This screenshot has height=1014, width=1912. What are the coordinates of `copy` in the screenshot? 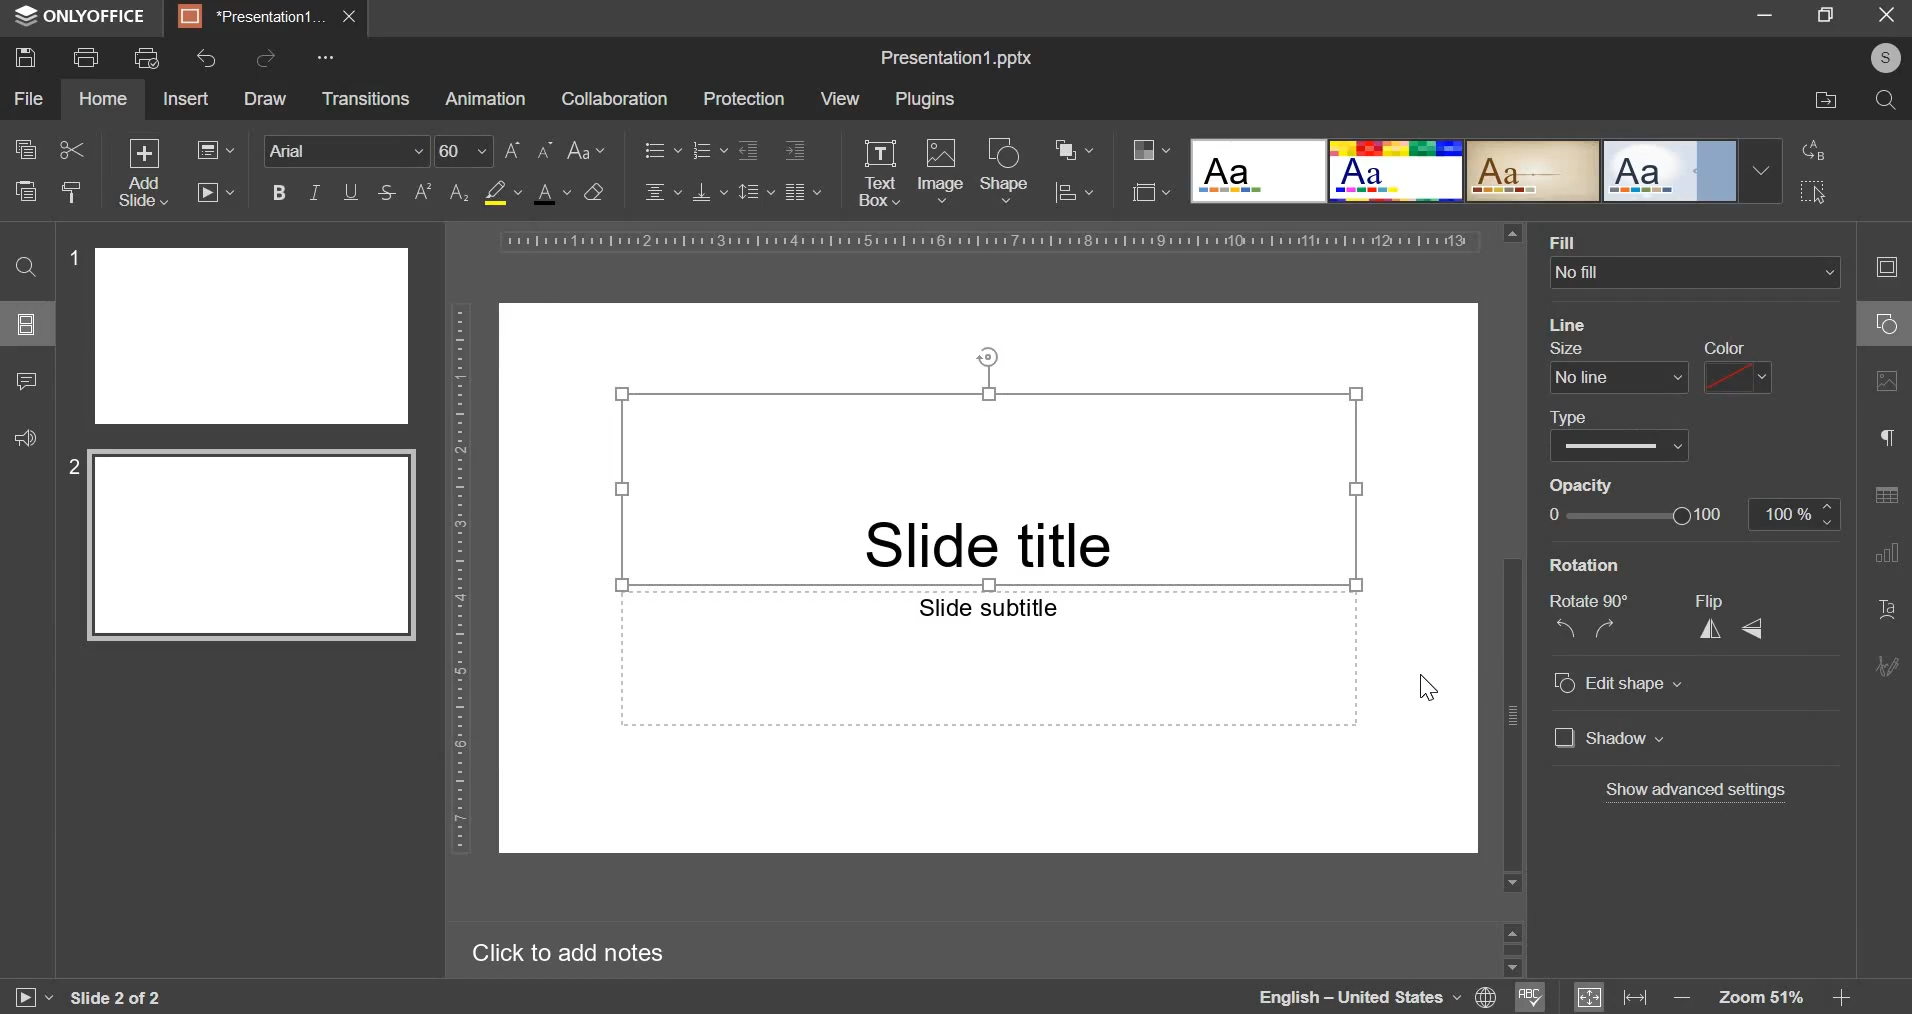 It's located at (25, 151).